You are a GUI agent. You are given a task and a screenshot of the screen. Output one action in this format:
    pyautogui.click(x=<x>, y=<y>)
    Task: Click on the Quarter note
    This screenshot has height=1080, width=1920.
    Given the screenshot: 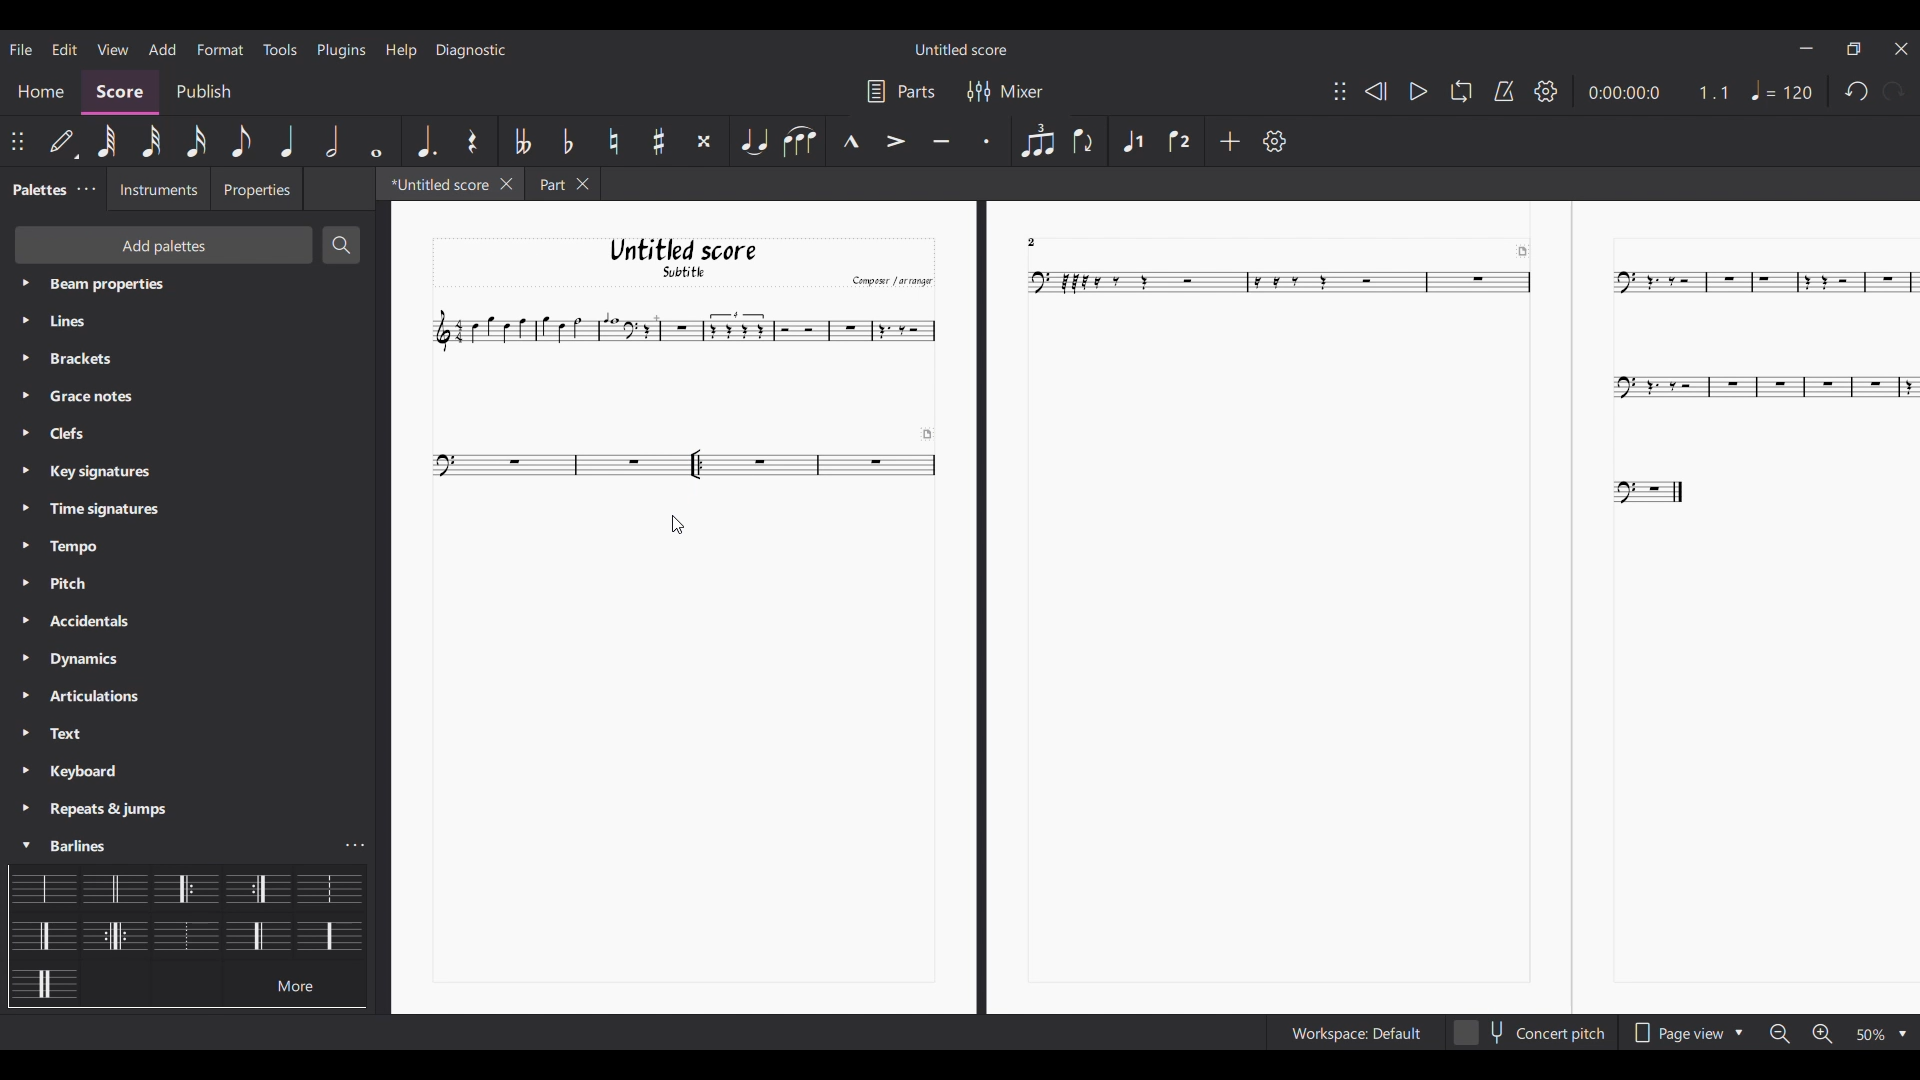 What is the action you would take?
    pyautogui.click(x=287, y=142)
    